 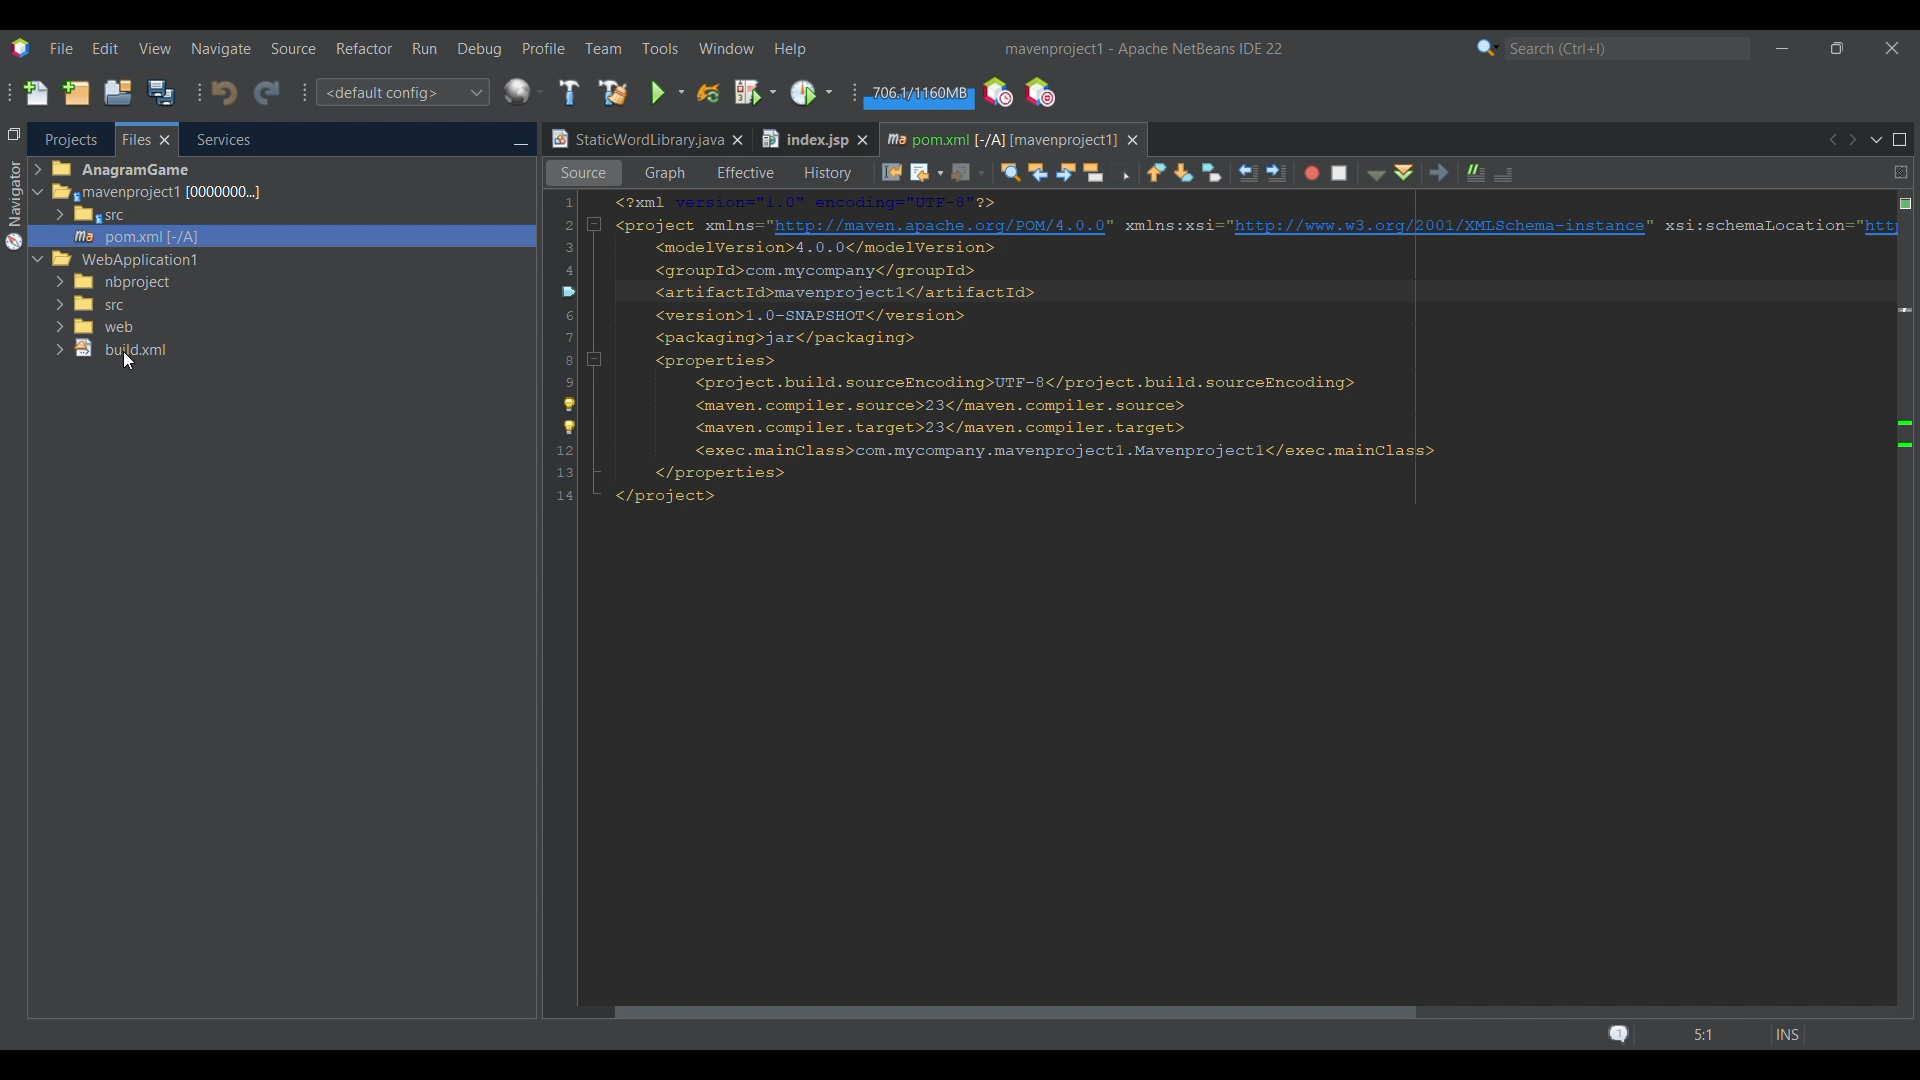 What do you see at coordinates (709, 93) in the screenshot?
I see `Reload` at bounding box center [709, 93].